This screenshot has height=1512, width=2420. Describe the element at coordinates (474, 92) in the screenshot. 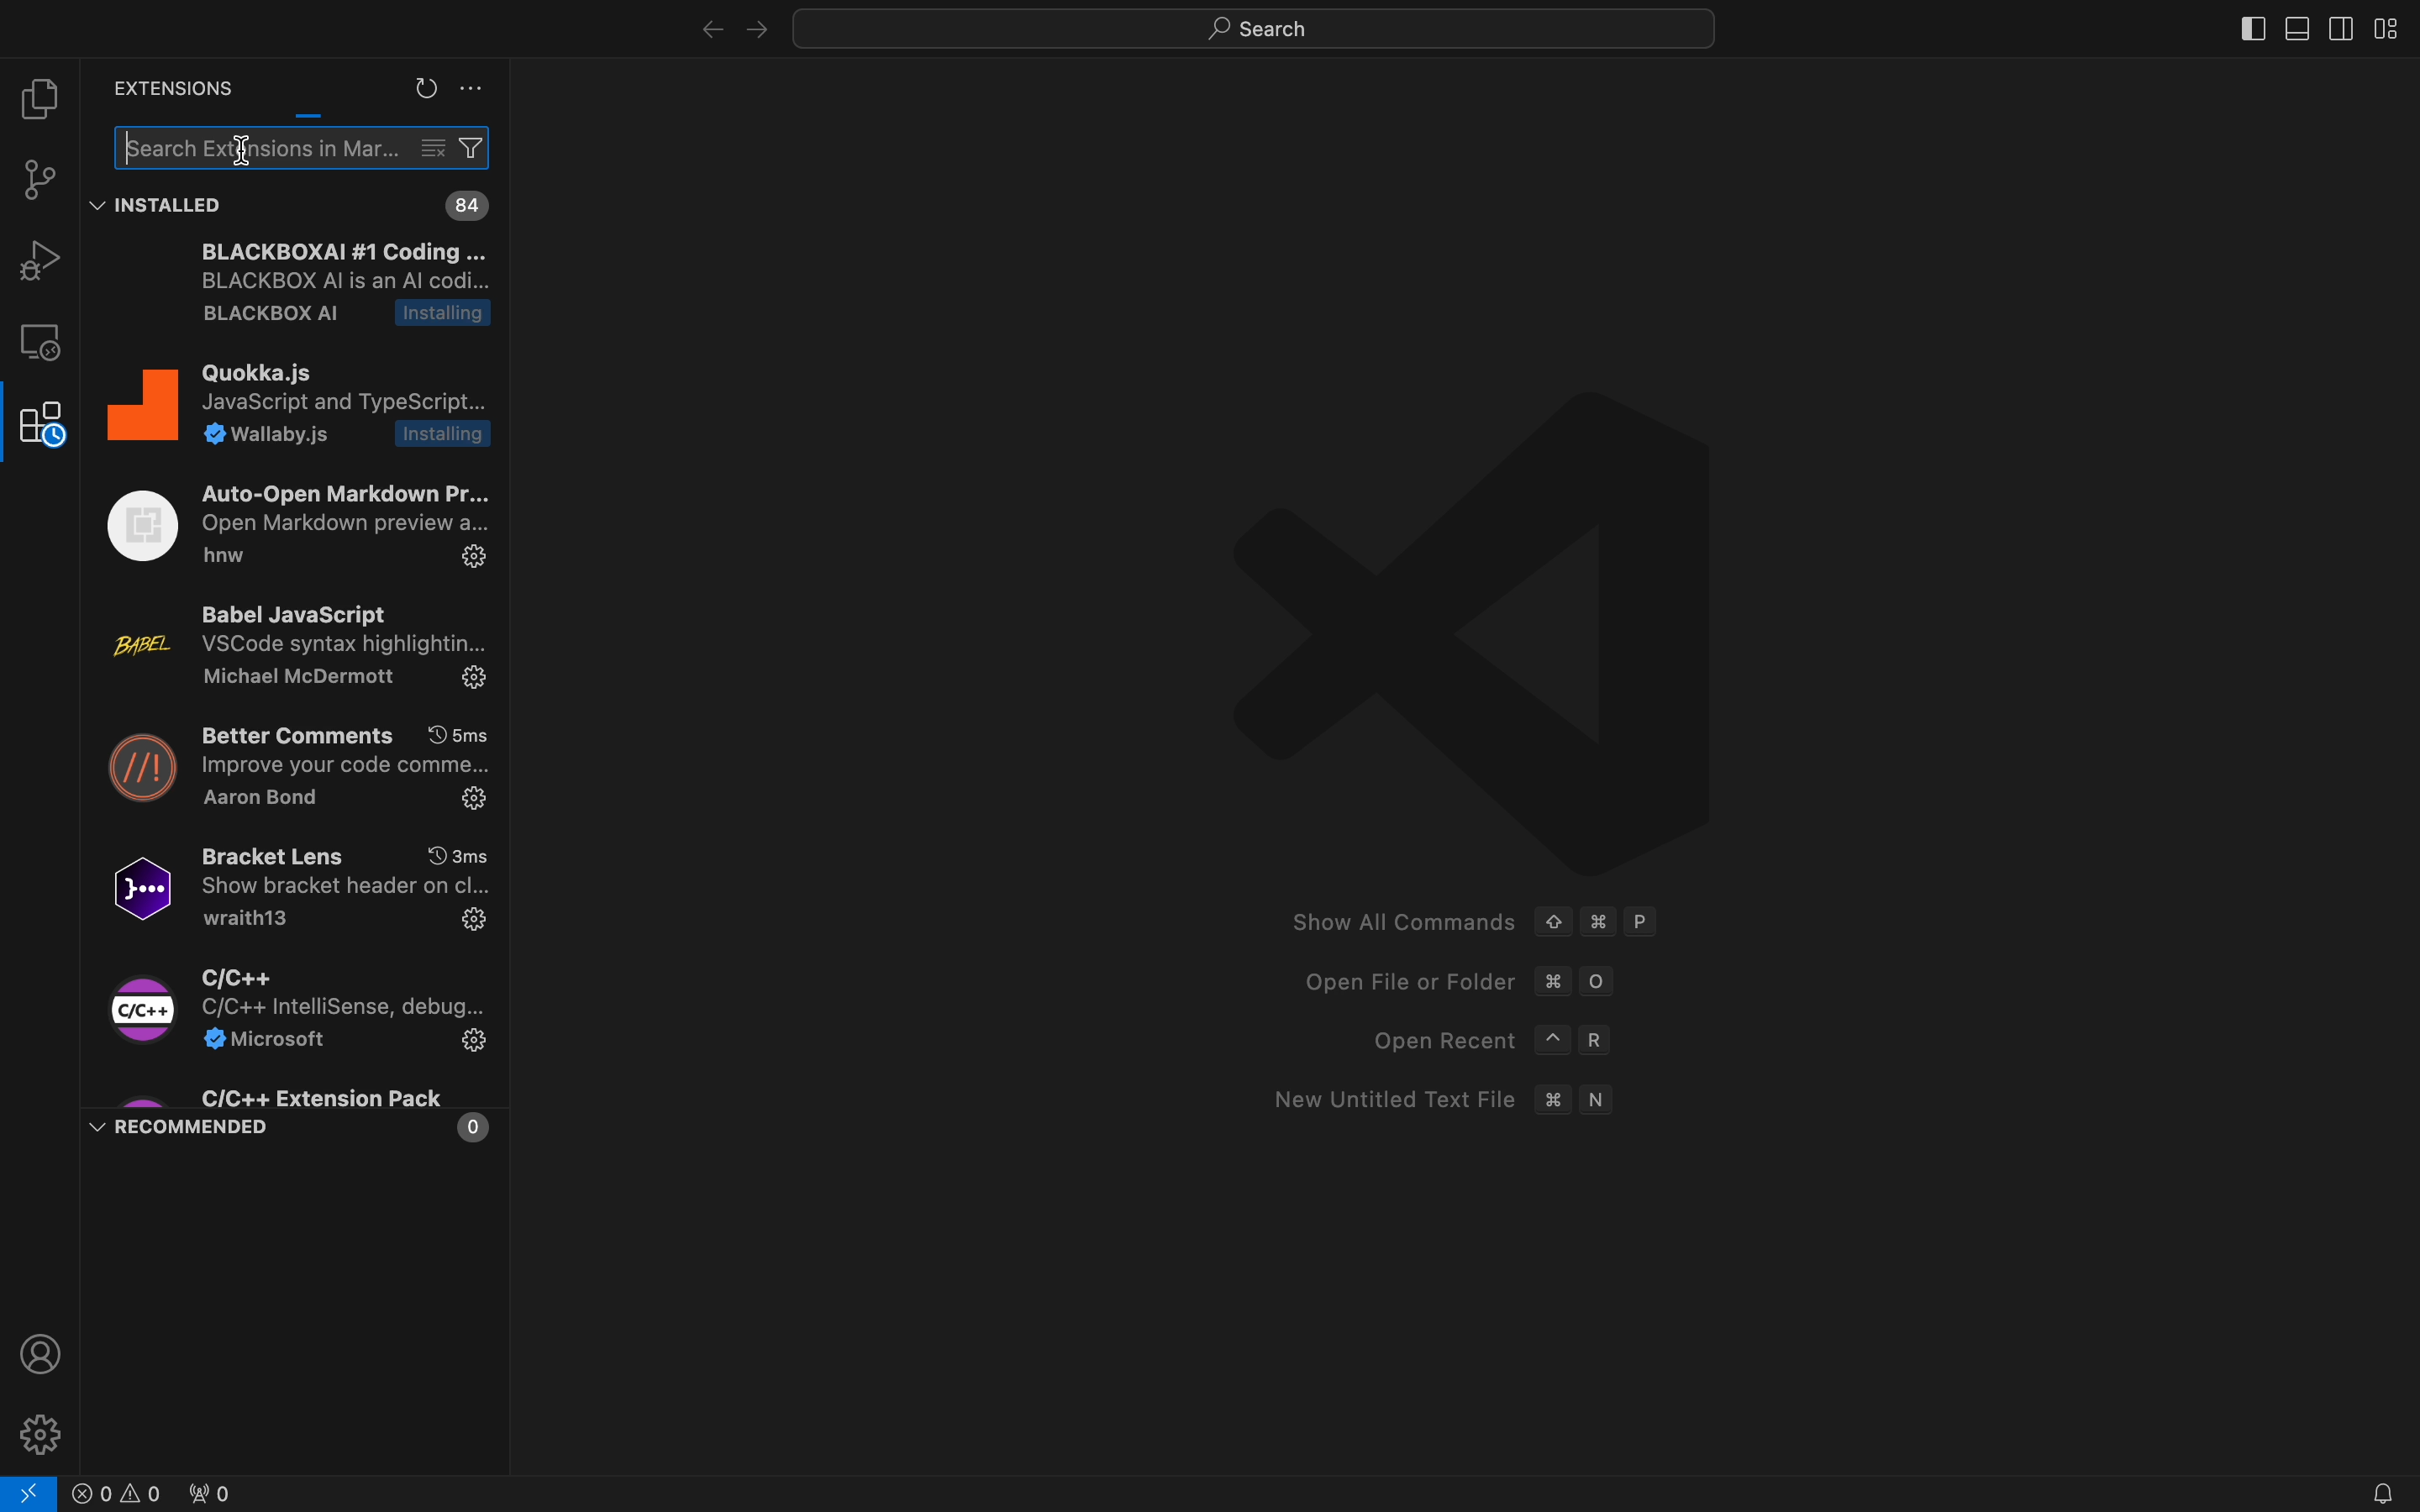

I see `settings` at that location.